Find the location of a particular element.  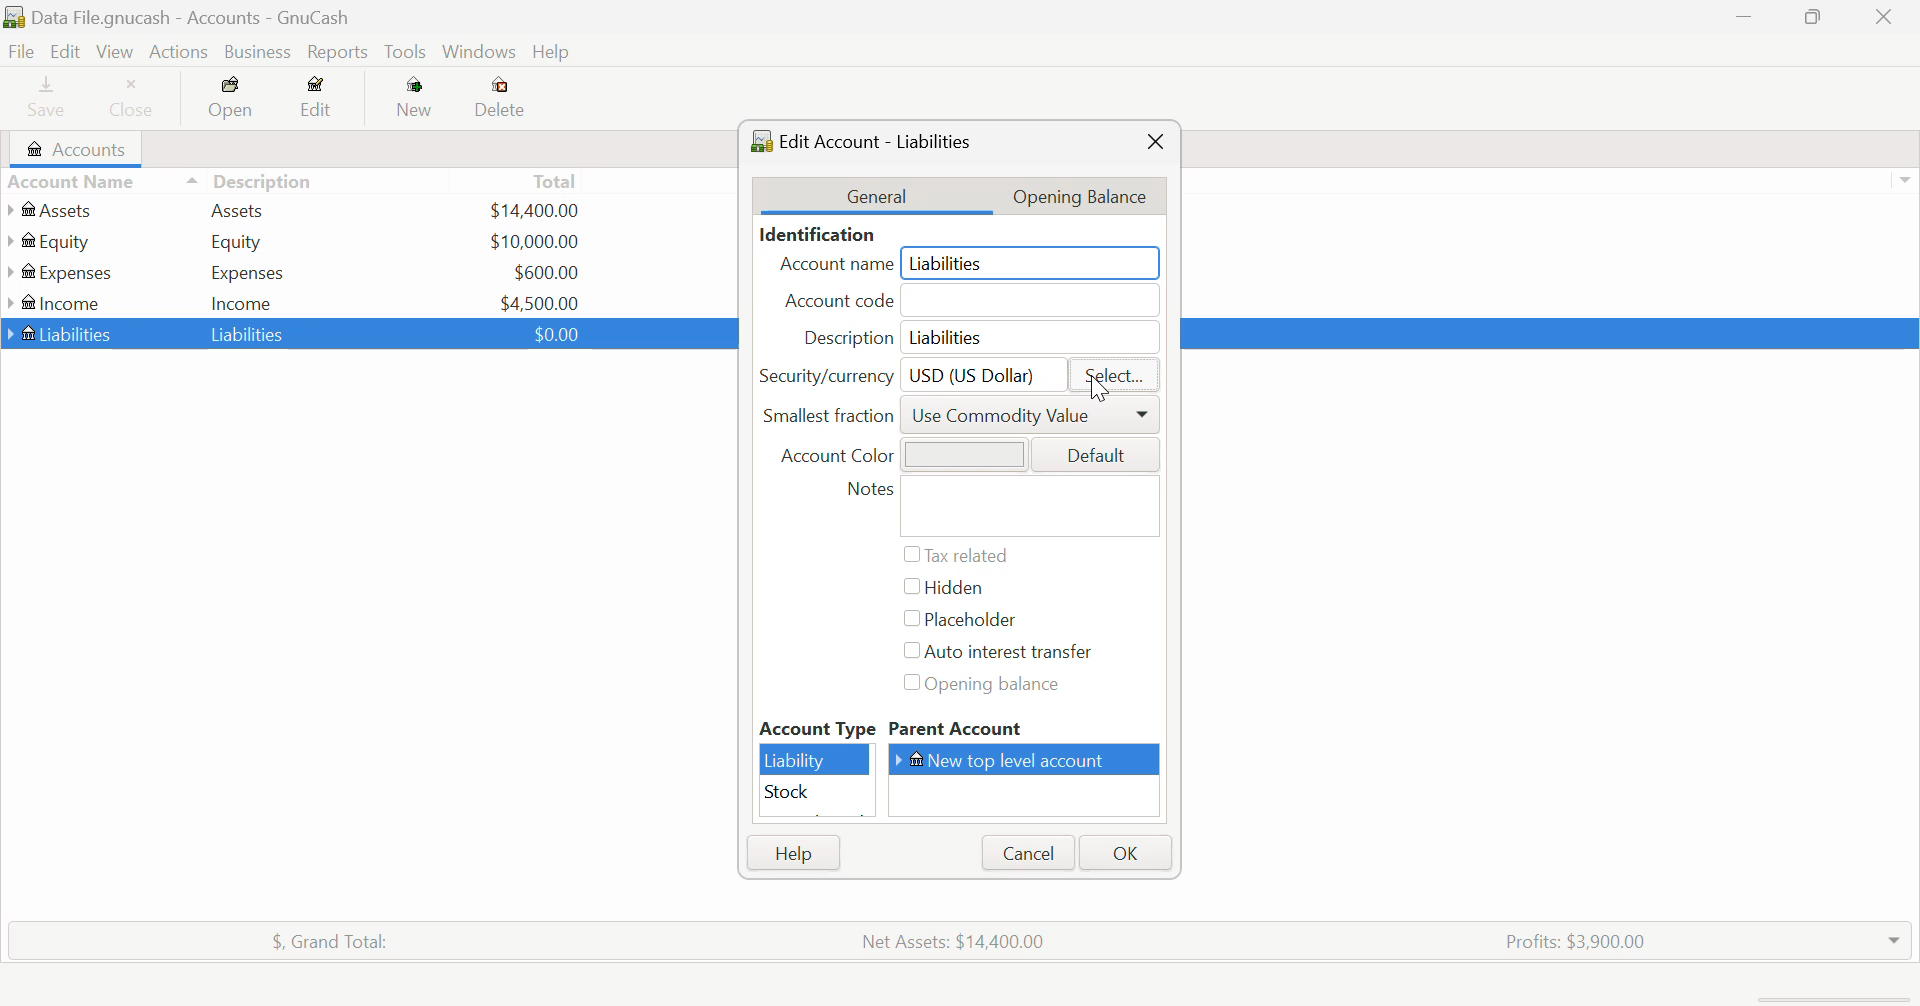

Accounts Tab Open is located at coordinates (82, 149).